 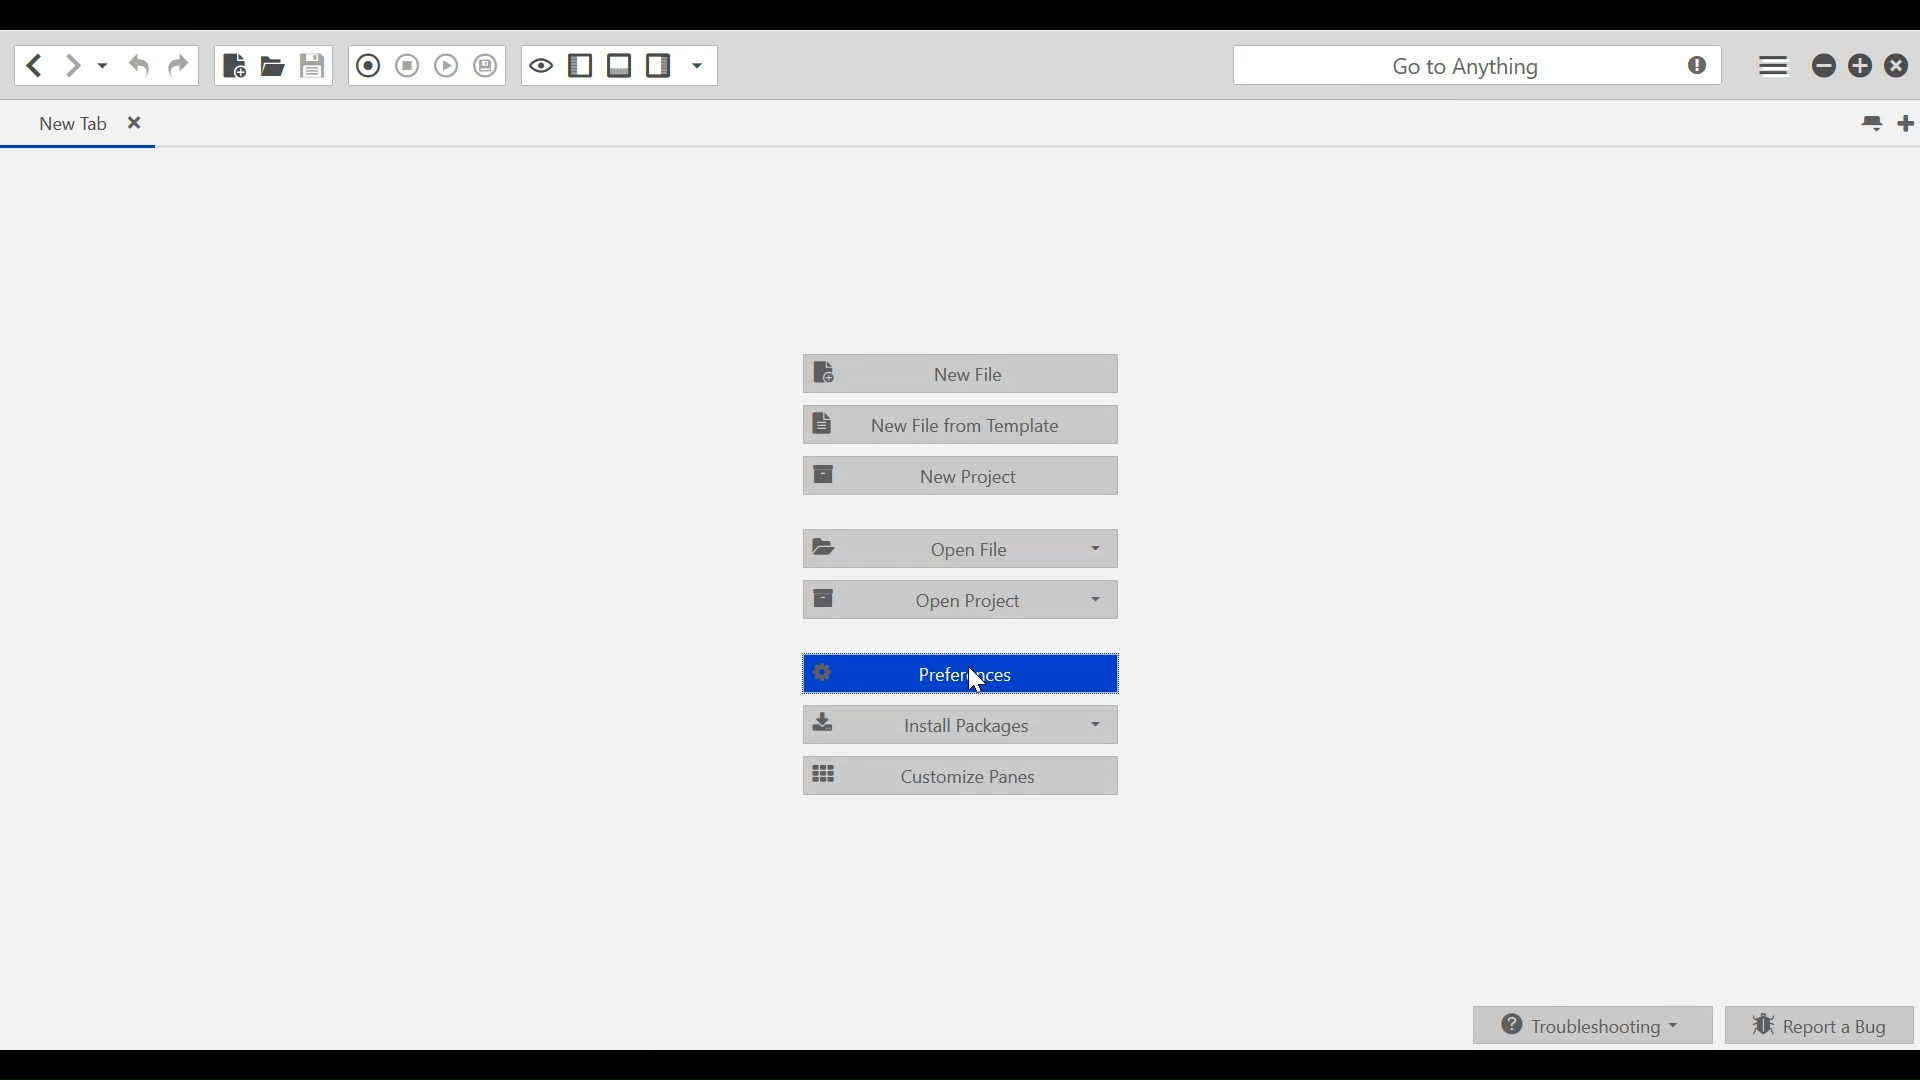 What do you see at coordinates (539, 65) in the screenshot?
I see `Toggle focus mode` at bounding box center [539, 65].